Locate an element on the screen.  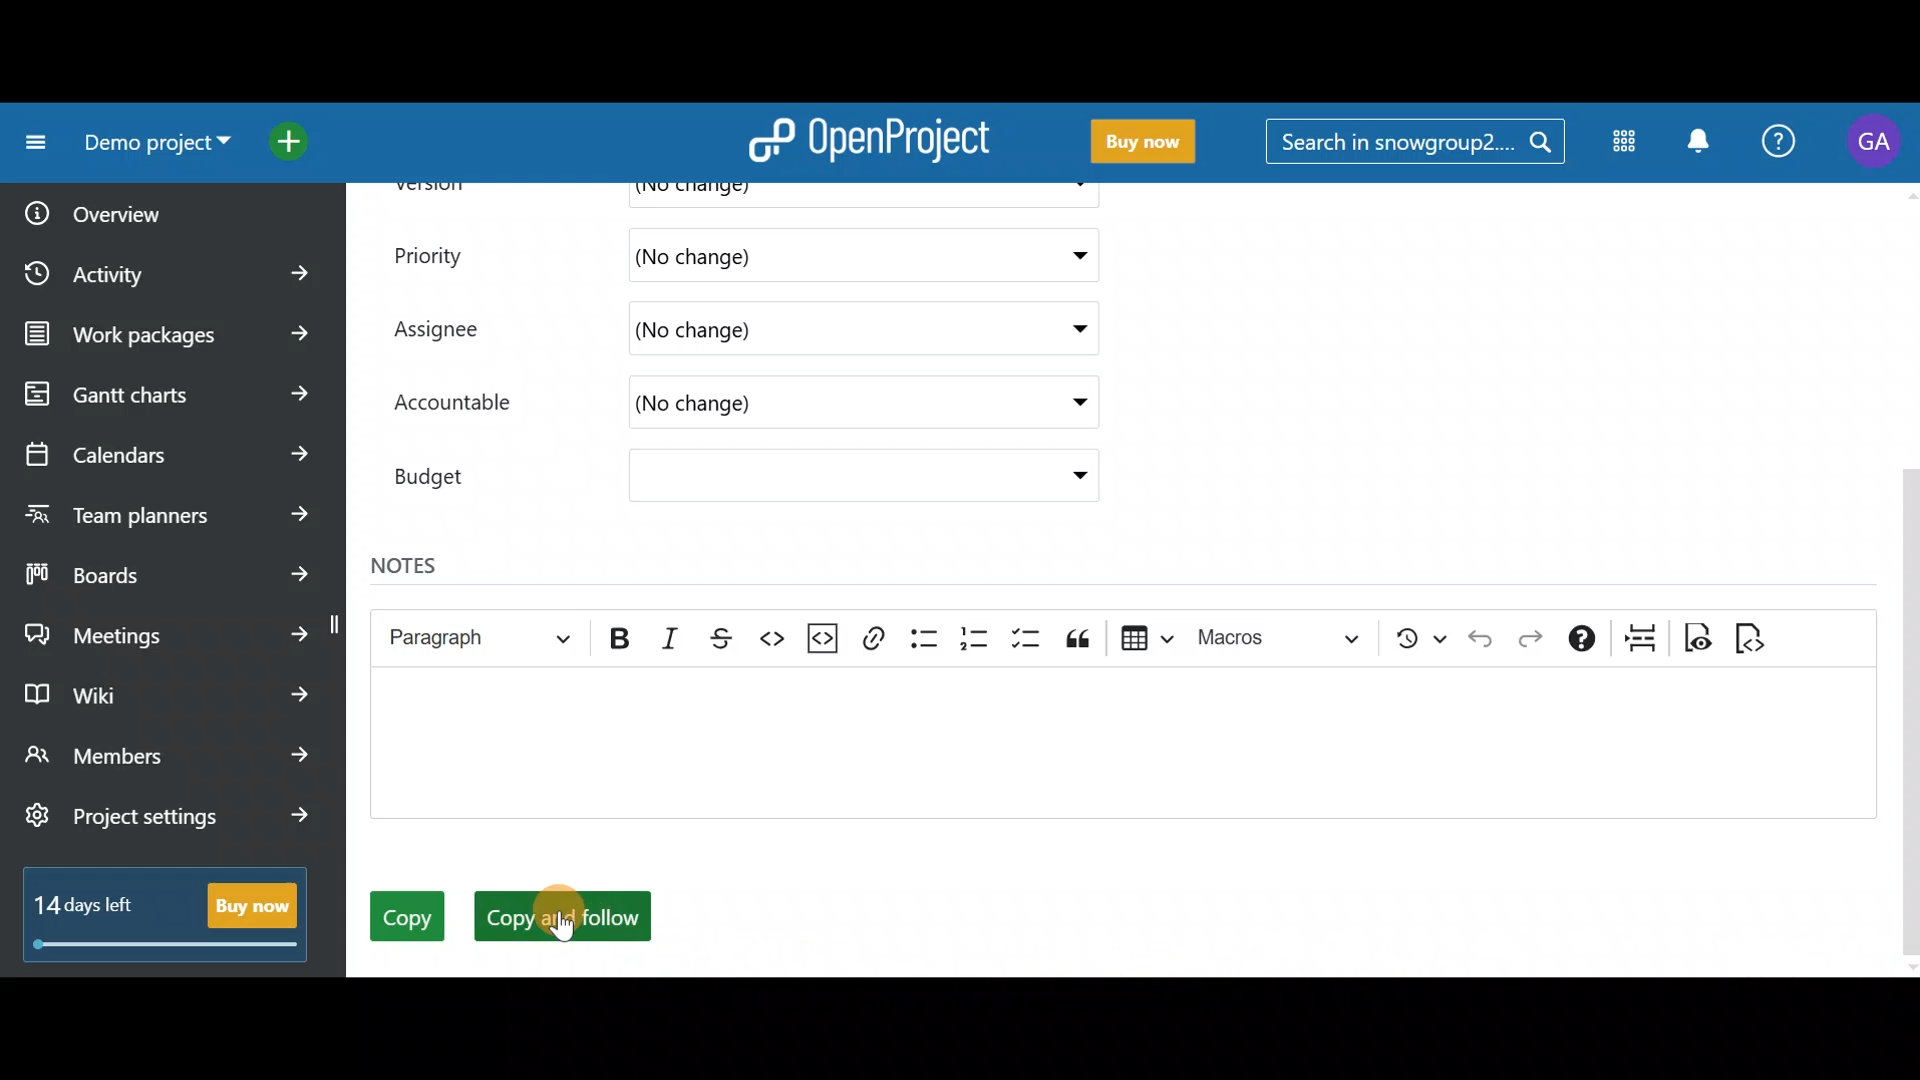
Page break is located at coordinates (1637, 643).